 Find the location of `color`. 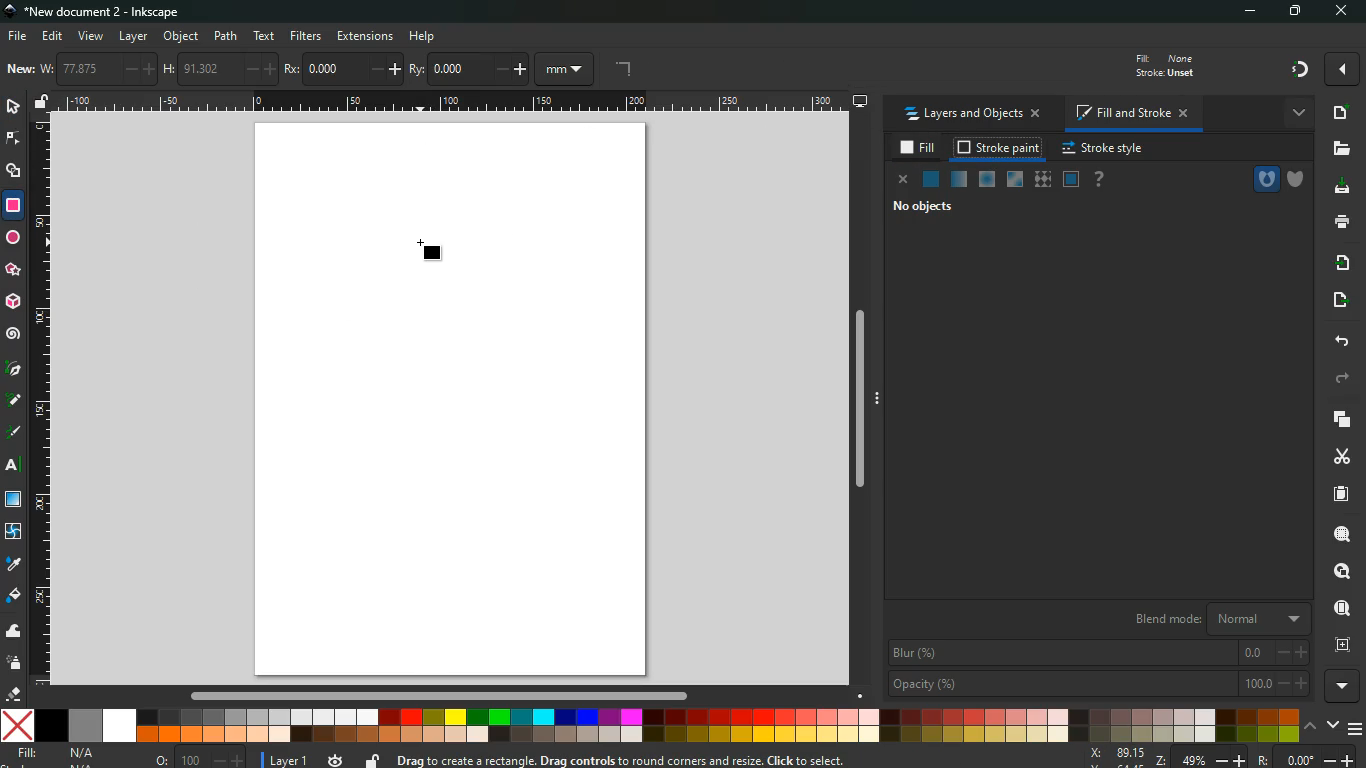

color is located at coordinates (651, 725).